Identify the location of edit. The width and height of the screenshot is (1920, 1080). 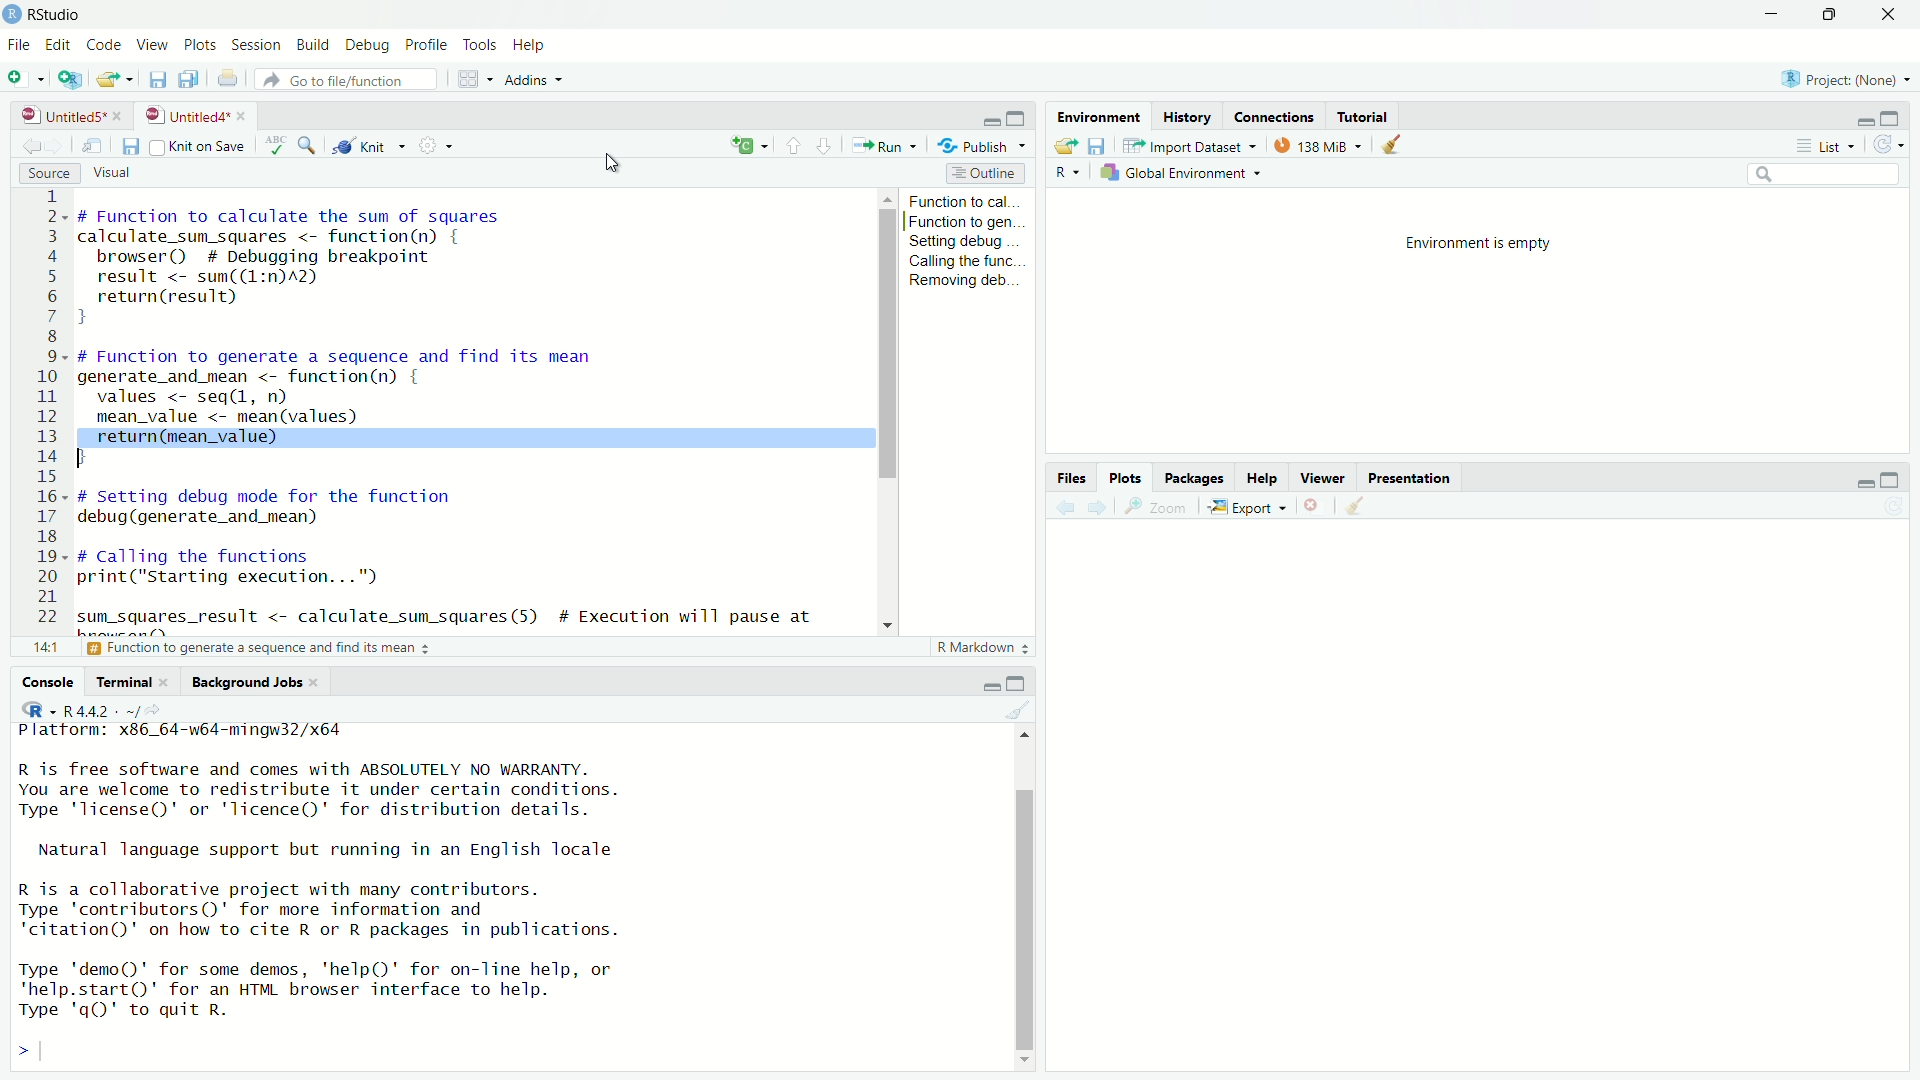
(59, 46).